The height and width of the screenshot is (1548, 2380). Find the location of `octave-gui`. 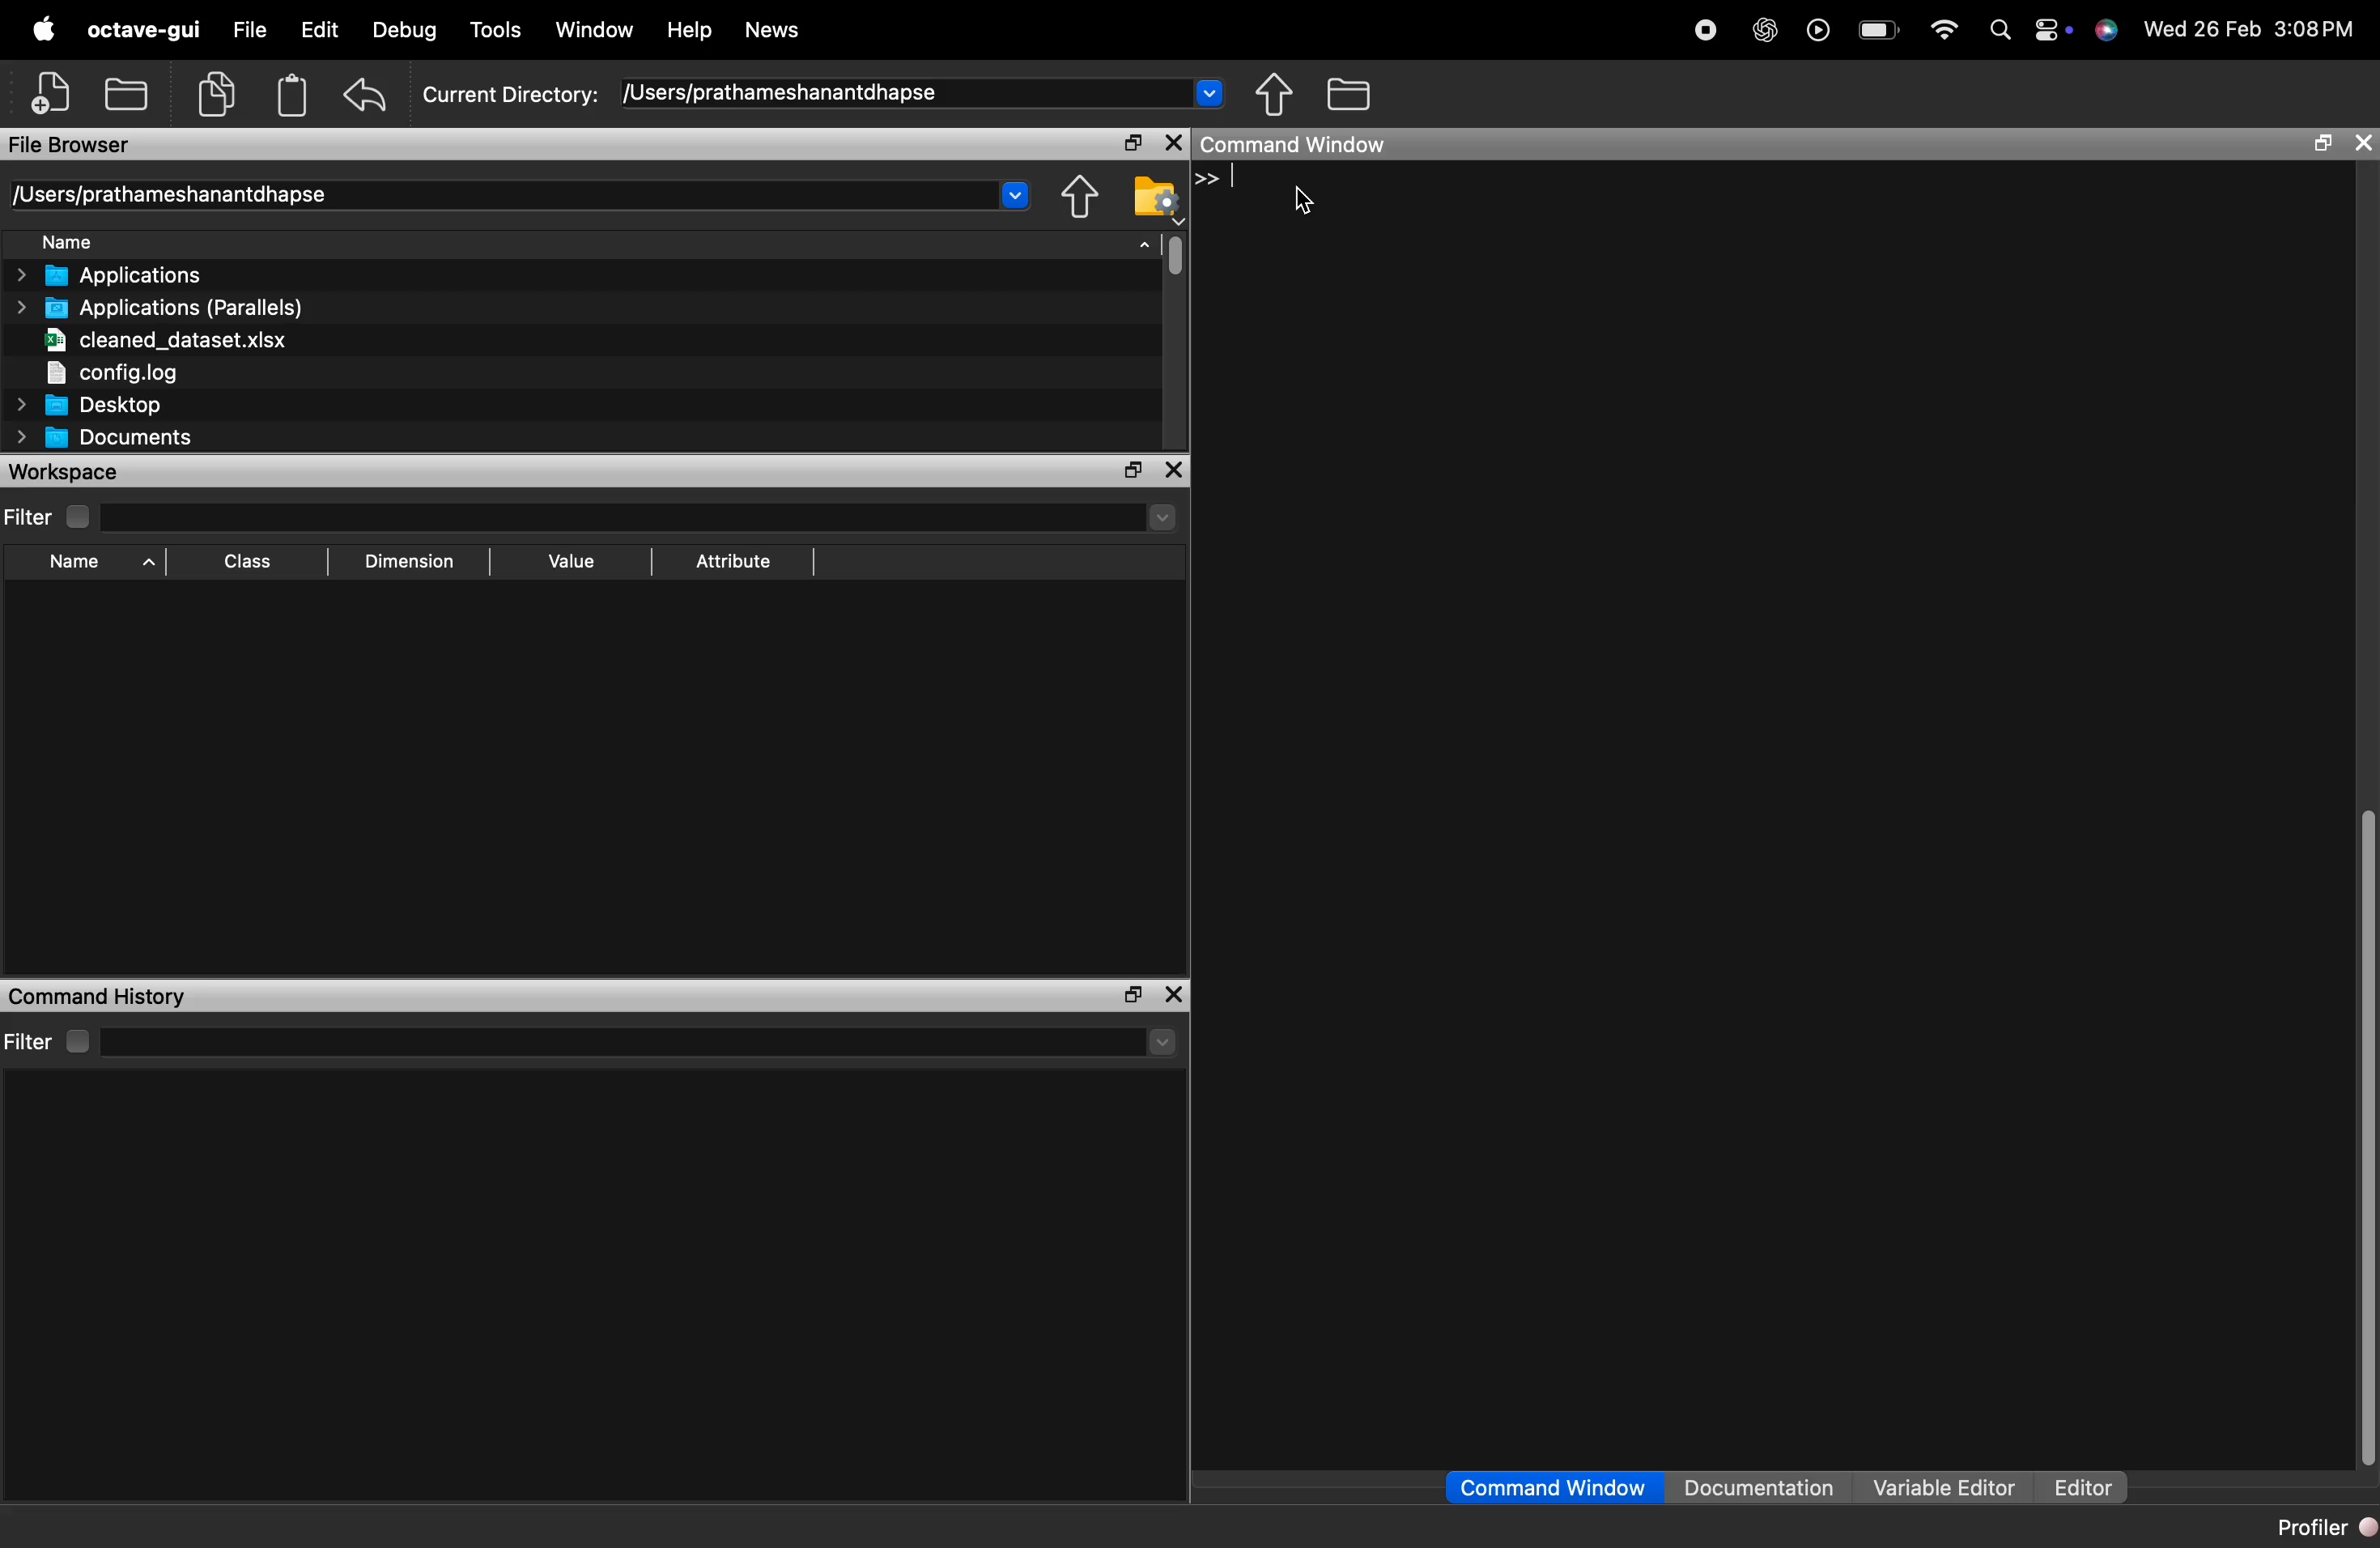

octave-gui is located at coordinates (143, 32).